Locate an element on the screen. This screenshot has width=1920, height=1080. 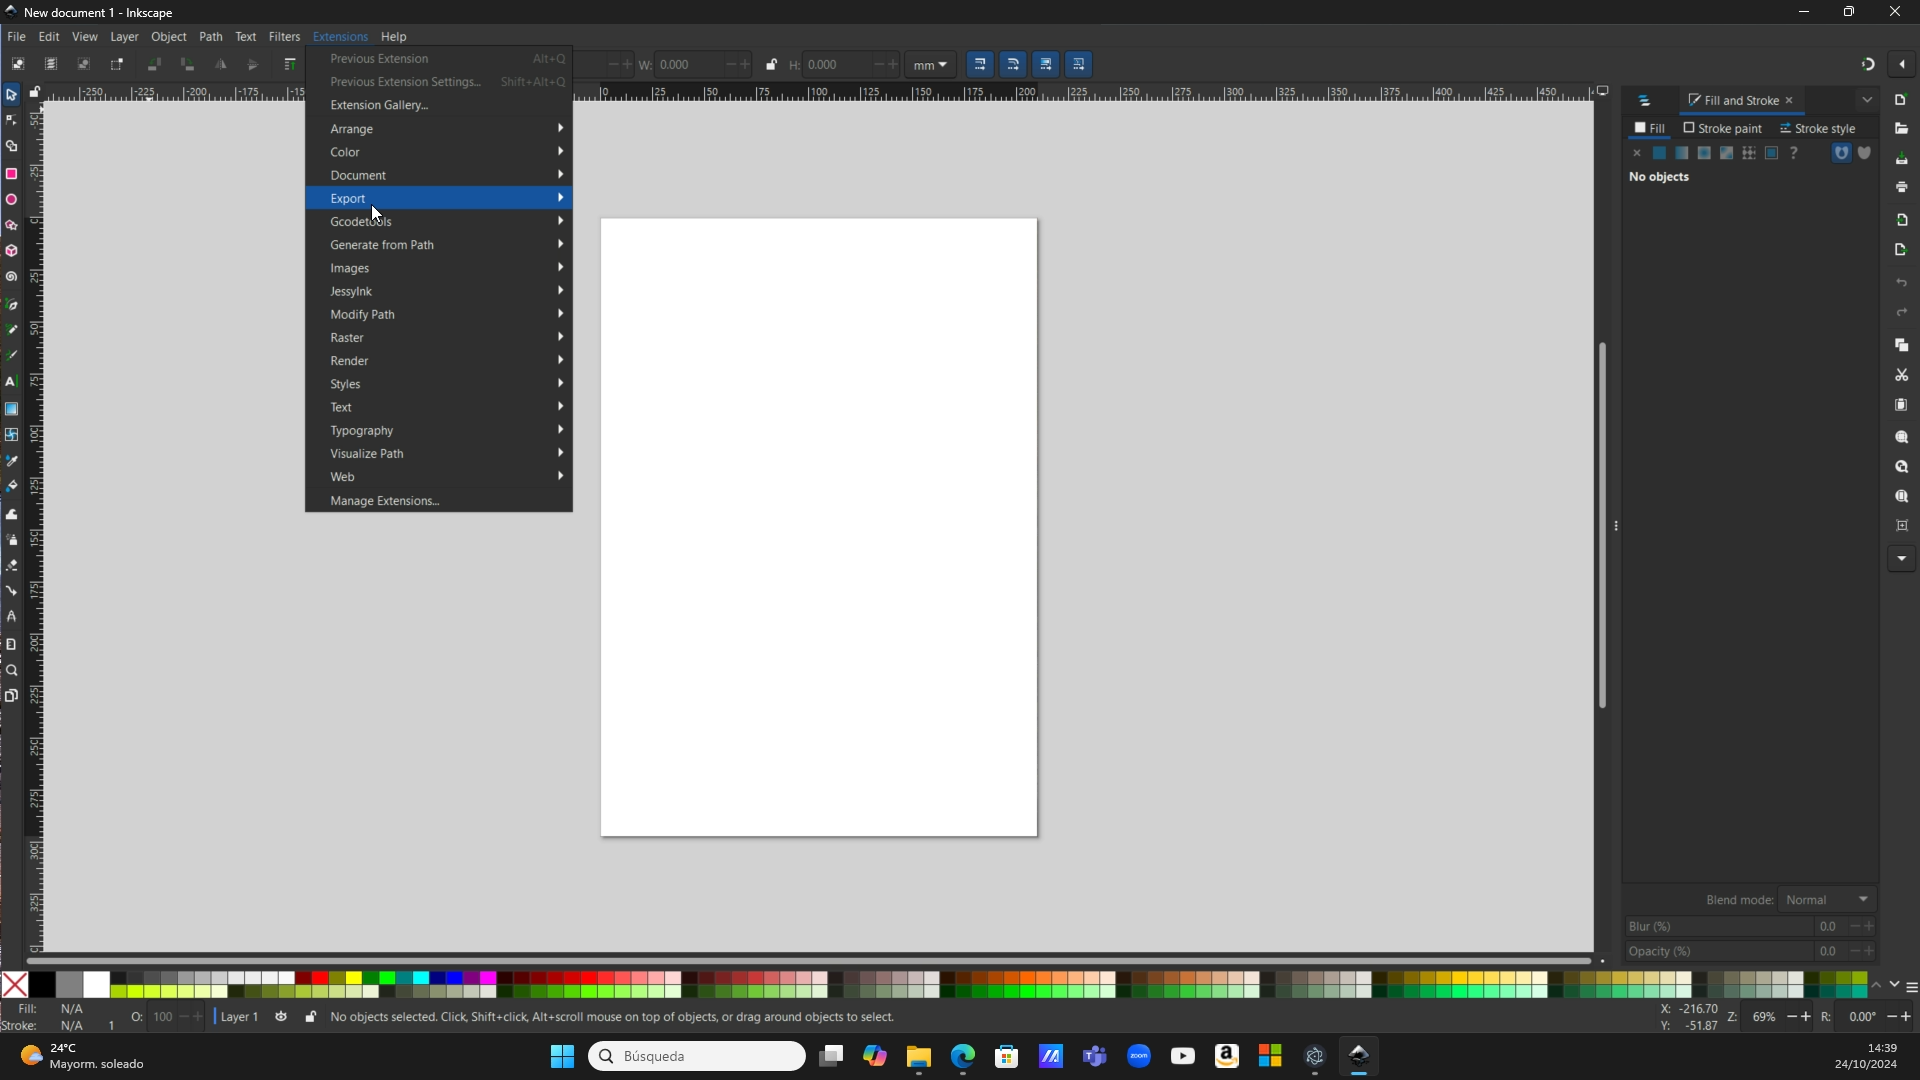
Path is located at coordinates (211, 38).